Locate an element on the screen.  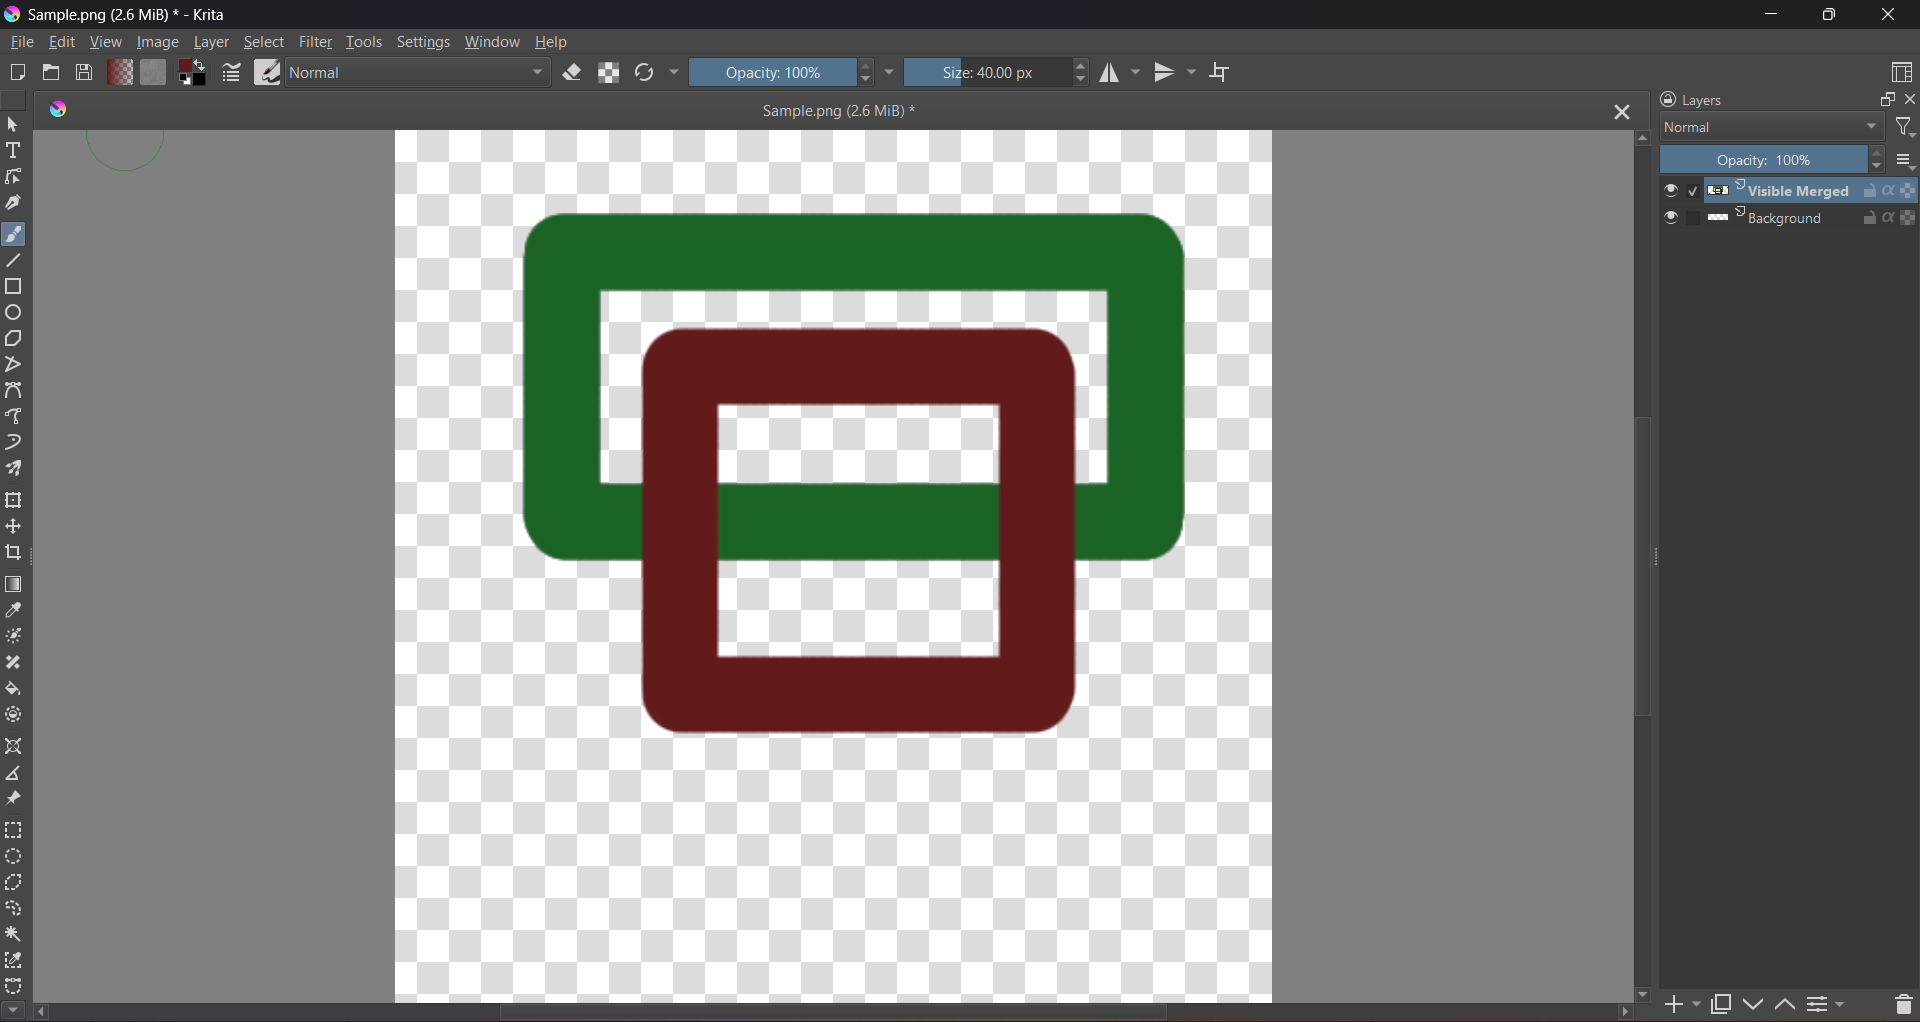
Edit is located at coordinates (62, 44).